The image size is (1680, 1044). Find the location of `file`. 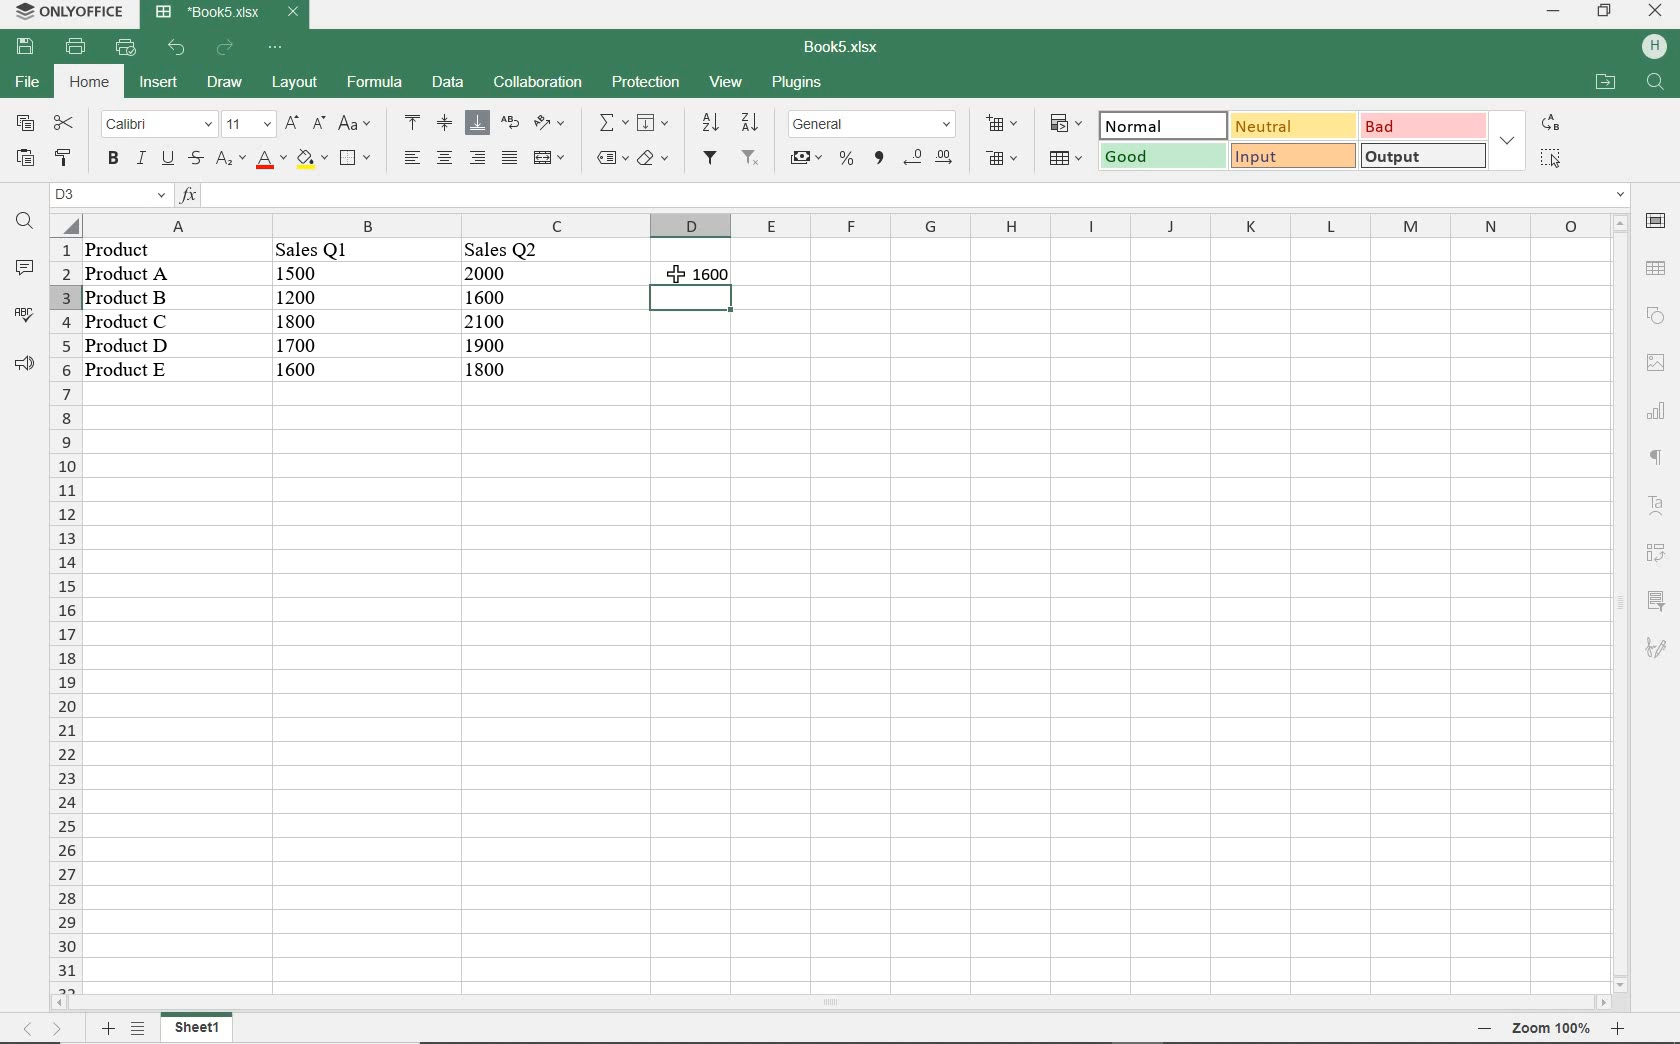

file is located at coordinates (30, 80).